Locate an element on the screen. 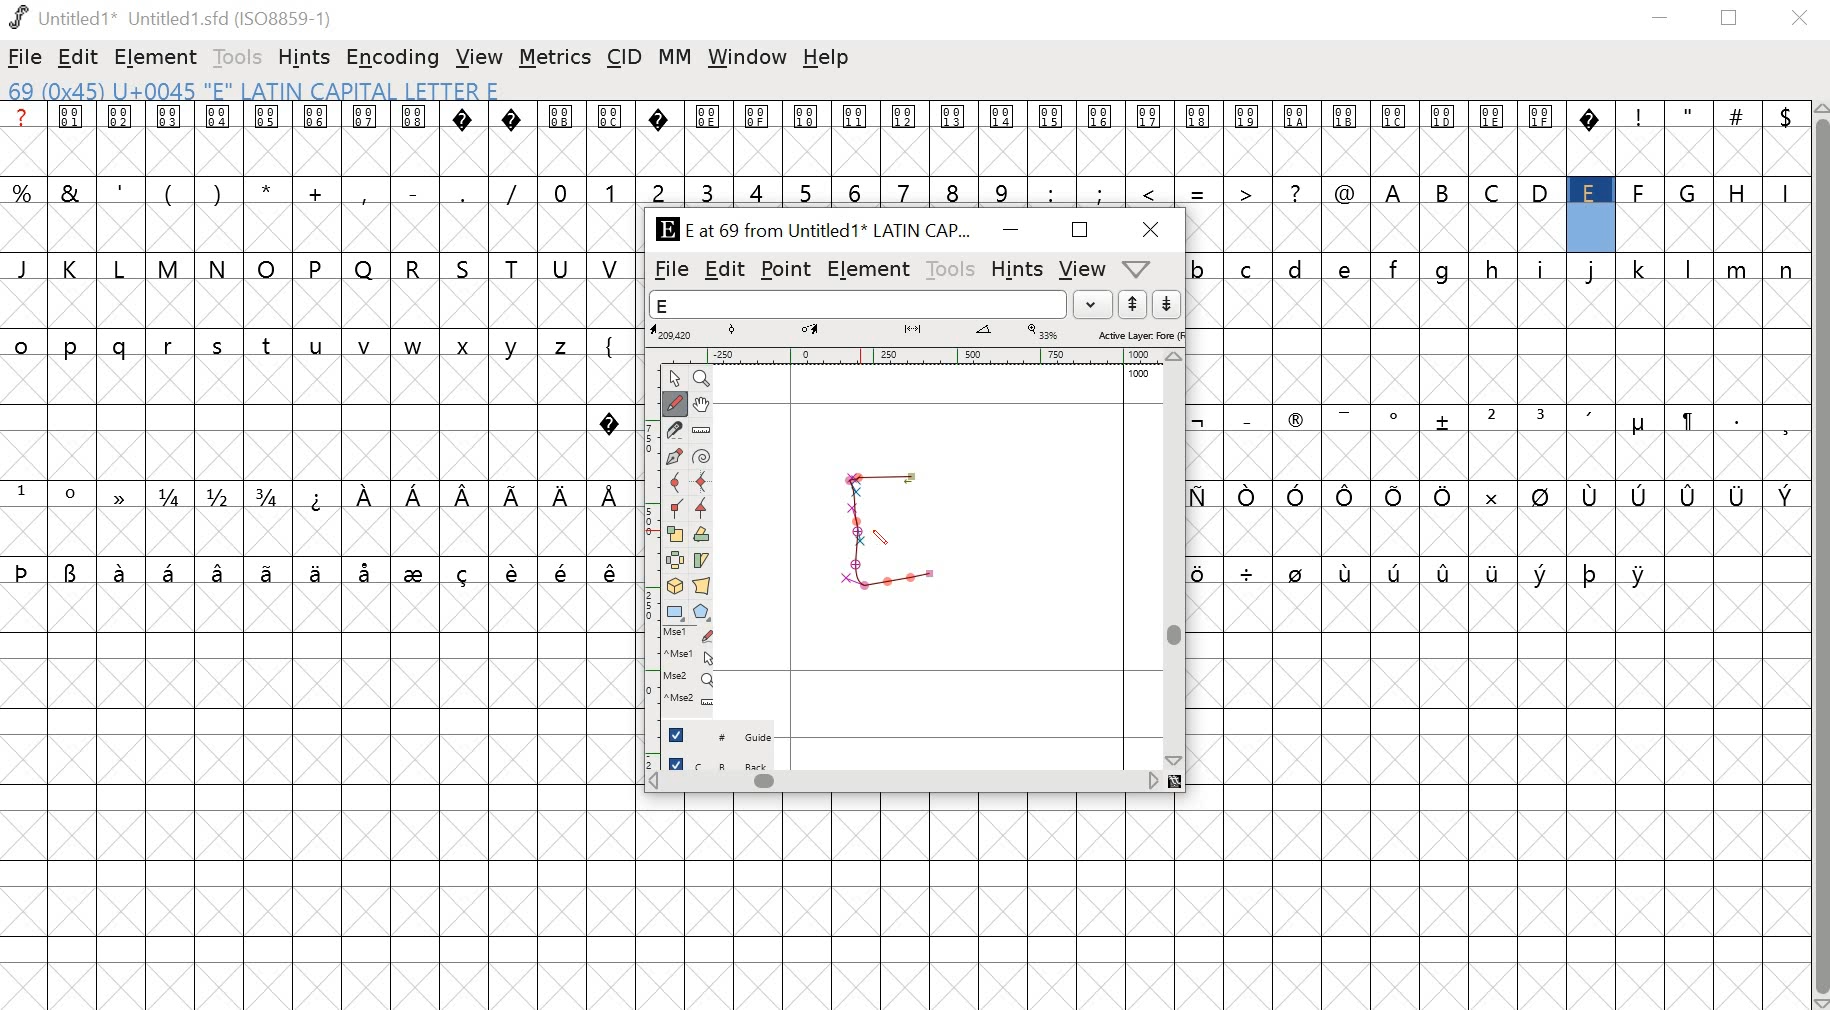 This screenshot has width=1830, height=1010. Mouse left button is located at coordinates (688, 636).